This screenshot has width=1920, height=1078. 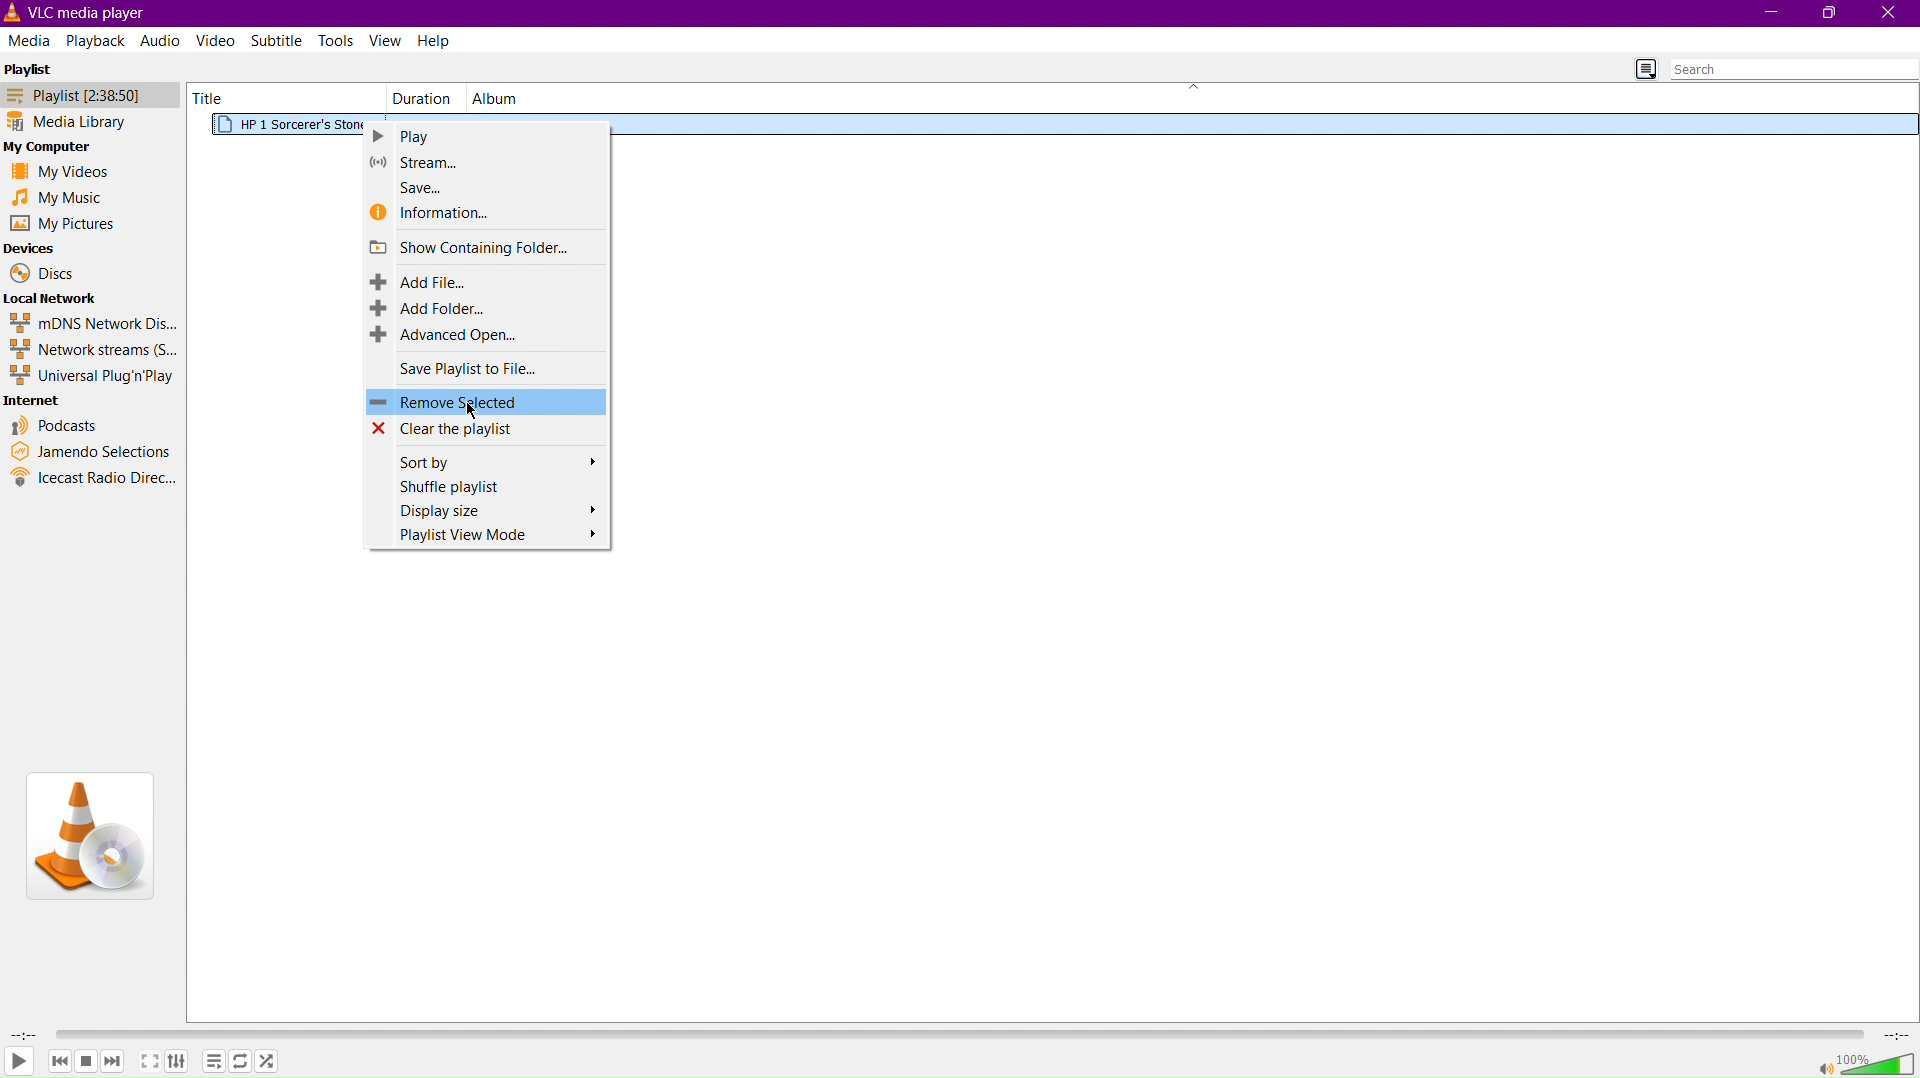 What do you see at coordinates (436, 39) in the screenshot?
I see `Help` at bounding box center [436, 39].